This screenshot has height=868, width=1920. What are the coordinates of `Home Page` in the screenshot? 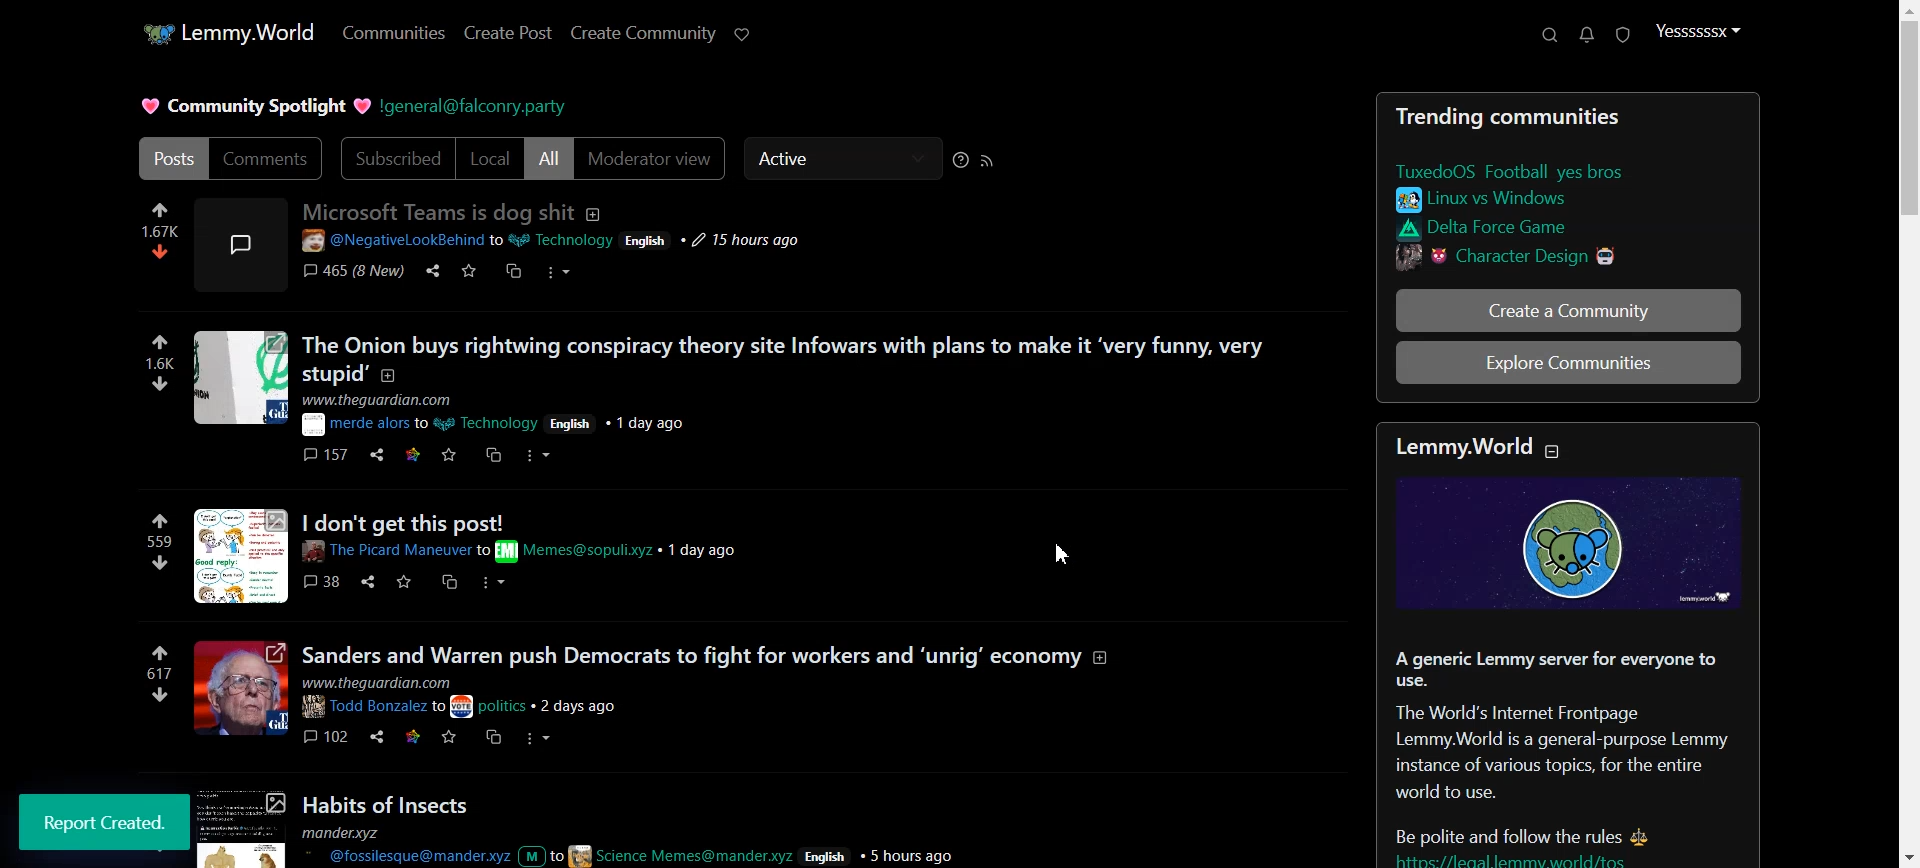 It's located at (228, 34).